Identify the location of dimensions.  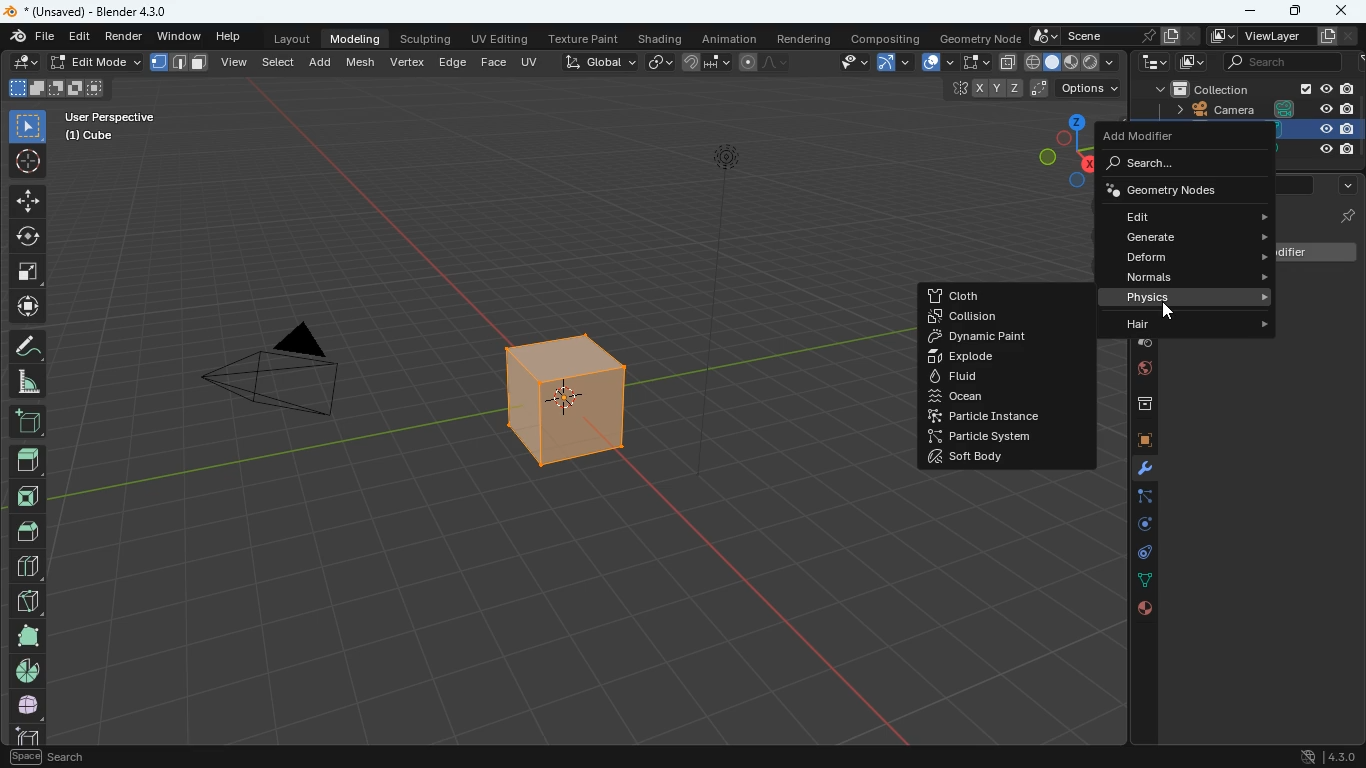
(1065, 149).